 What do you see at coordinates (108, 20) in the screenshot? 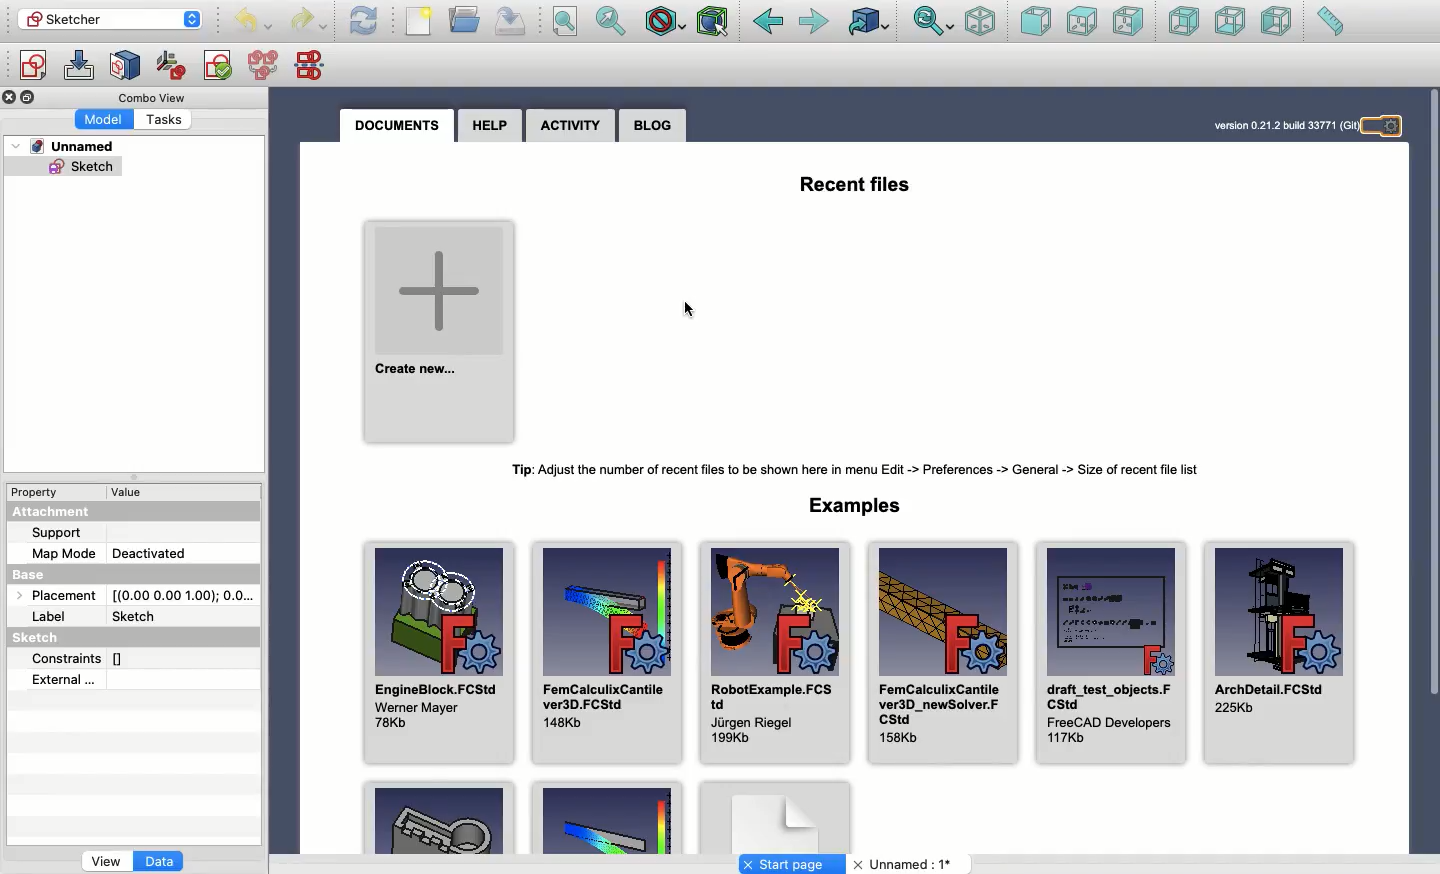
I see `Sketcher` at bounding box center [108, 20].